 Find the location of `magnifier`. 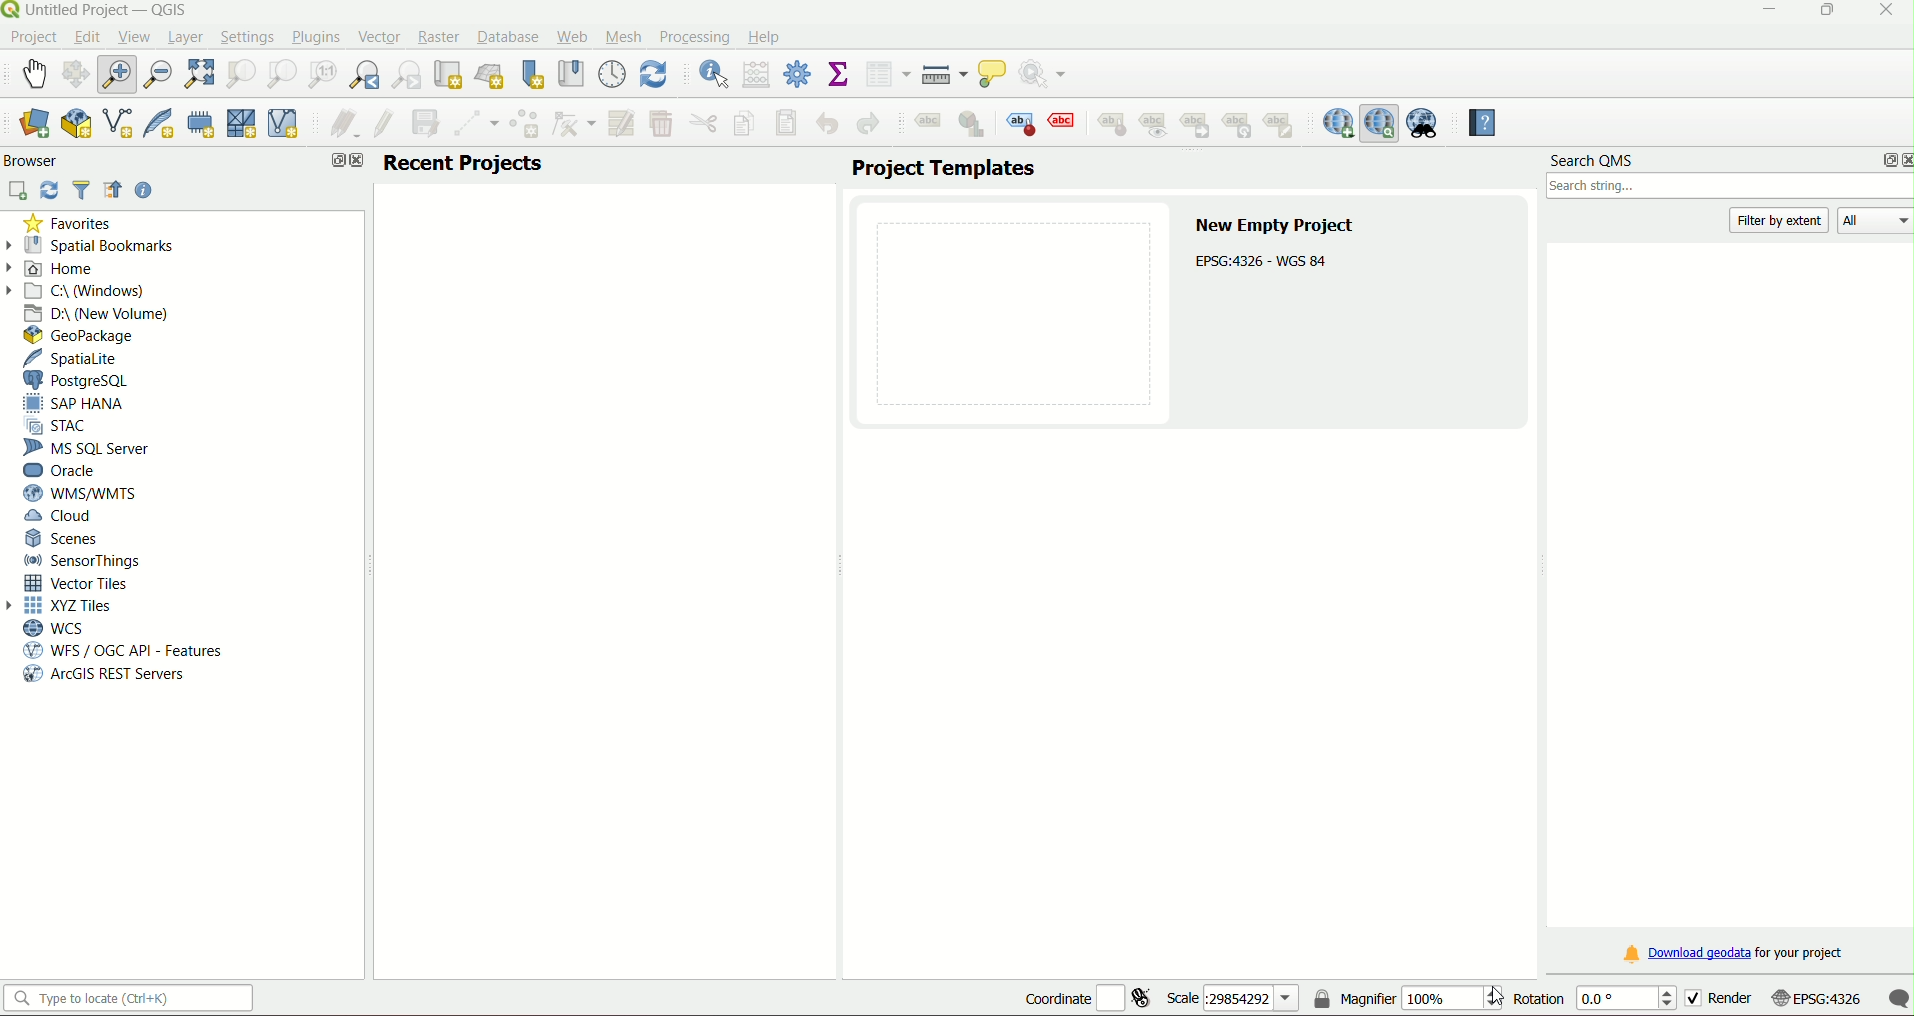

magnifier is located at coordinates (1406, 997).